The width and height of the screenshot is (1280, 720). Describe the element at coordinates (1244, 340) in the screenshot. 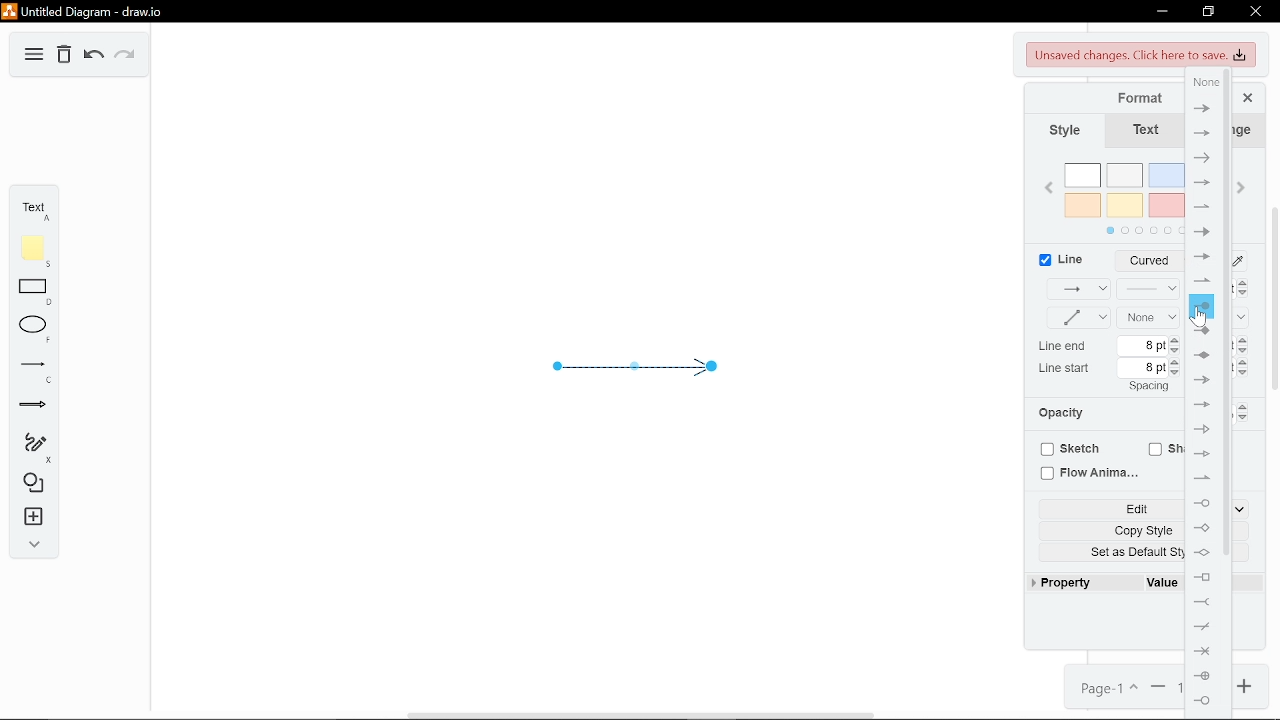

I see `Increase line end Size` at that location.